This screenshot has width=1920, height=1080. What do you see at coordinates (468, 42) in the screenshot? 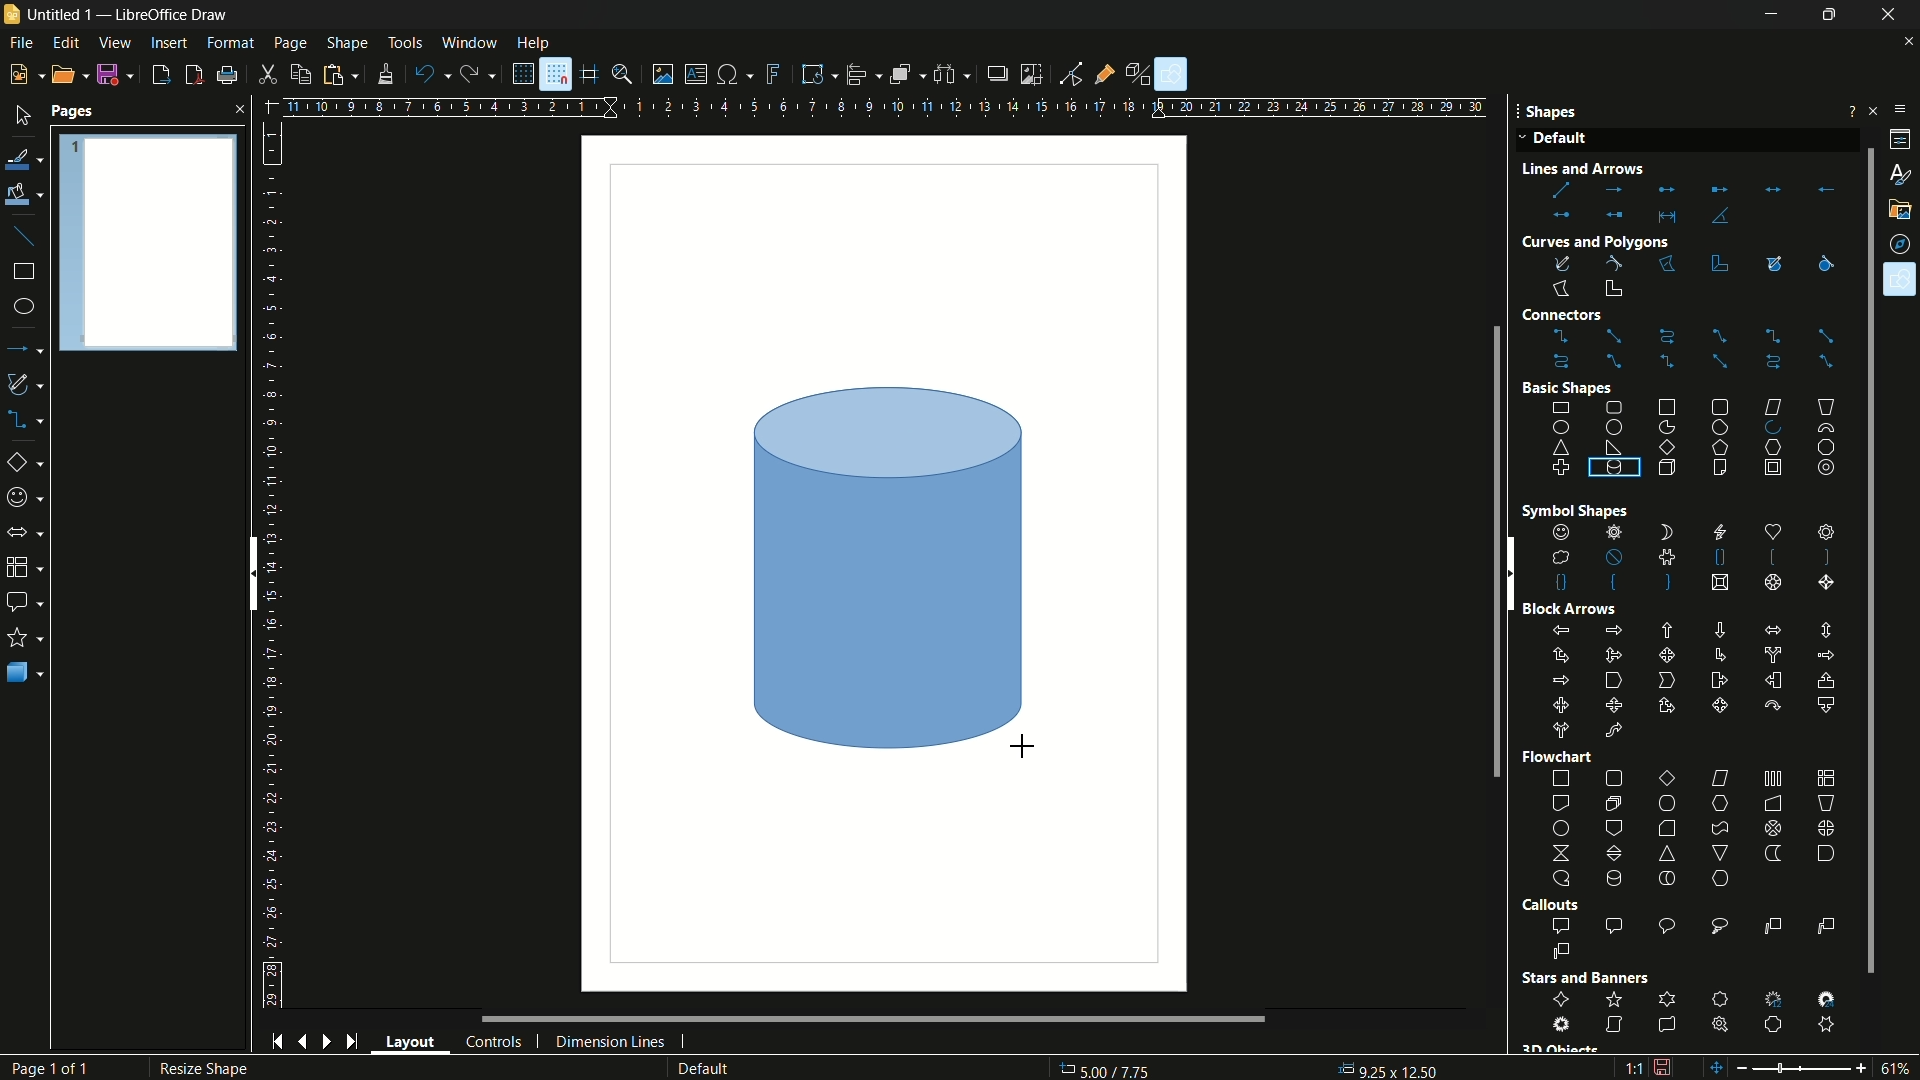
I see `window menu` at bounding box center [468, 42].